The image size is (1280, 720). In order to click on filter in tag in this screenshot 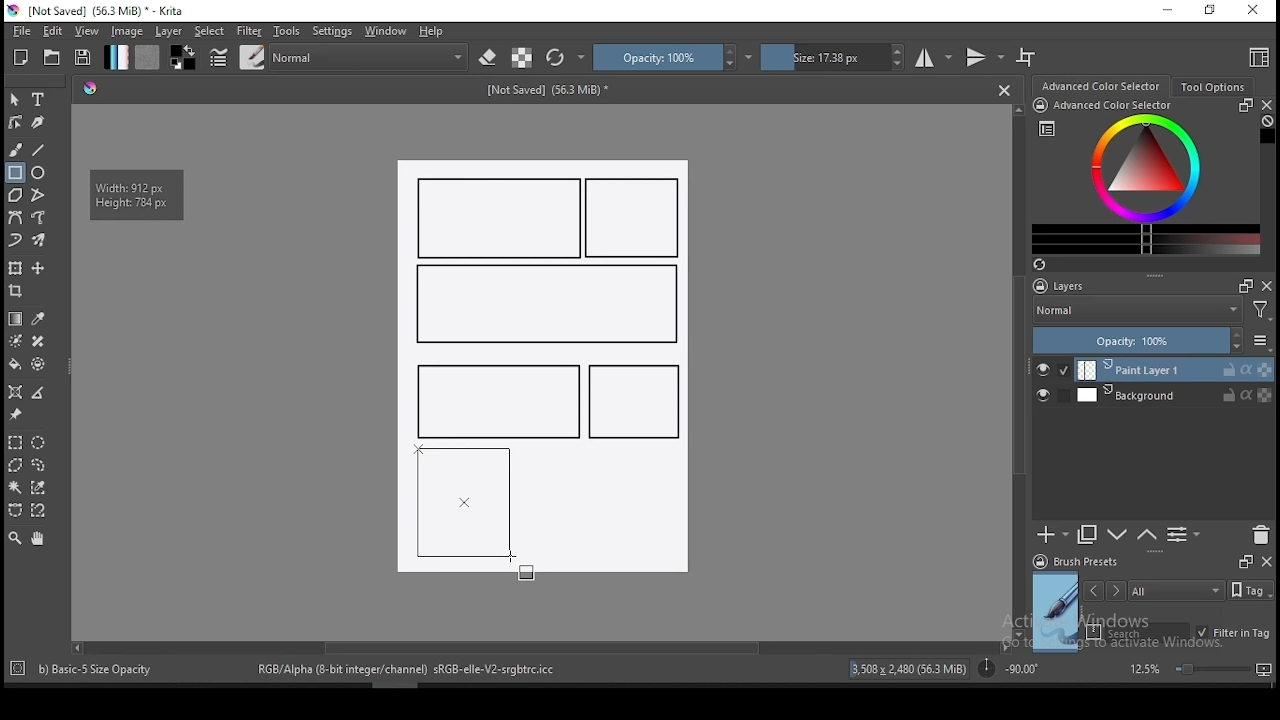, I will do `click(1233, 634)`.